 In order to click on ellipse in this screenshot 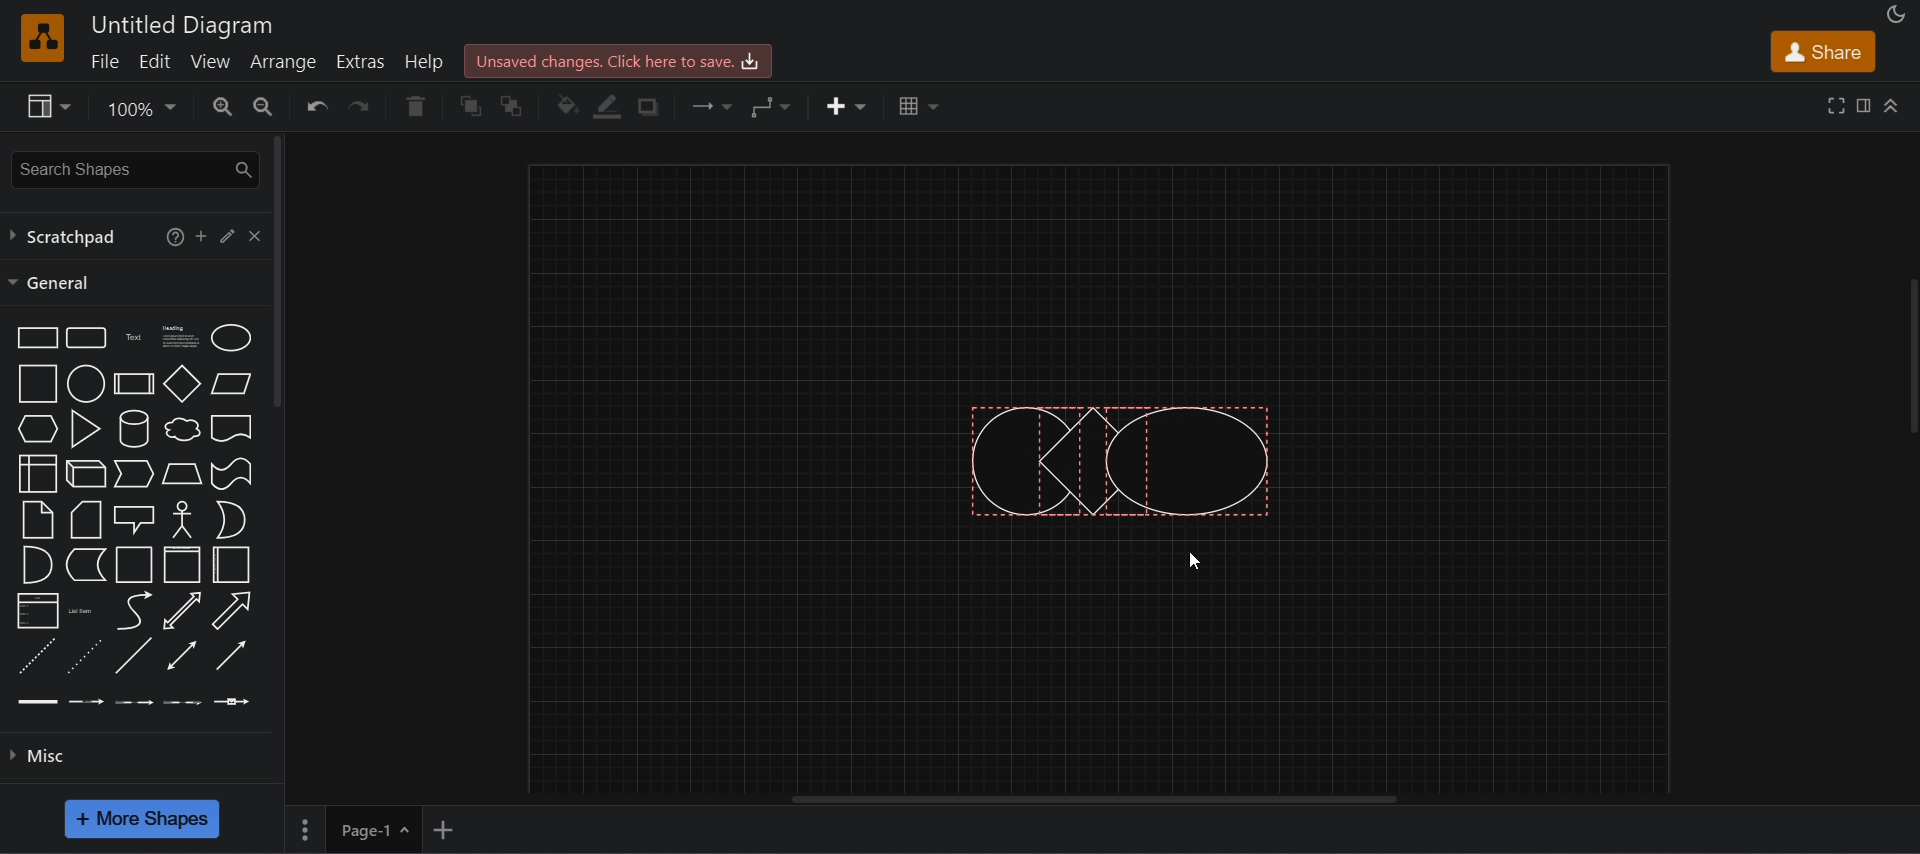, I will do `click(231, 336)`.